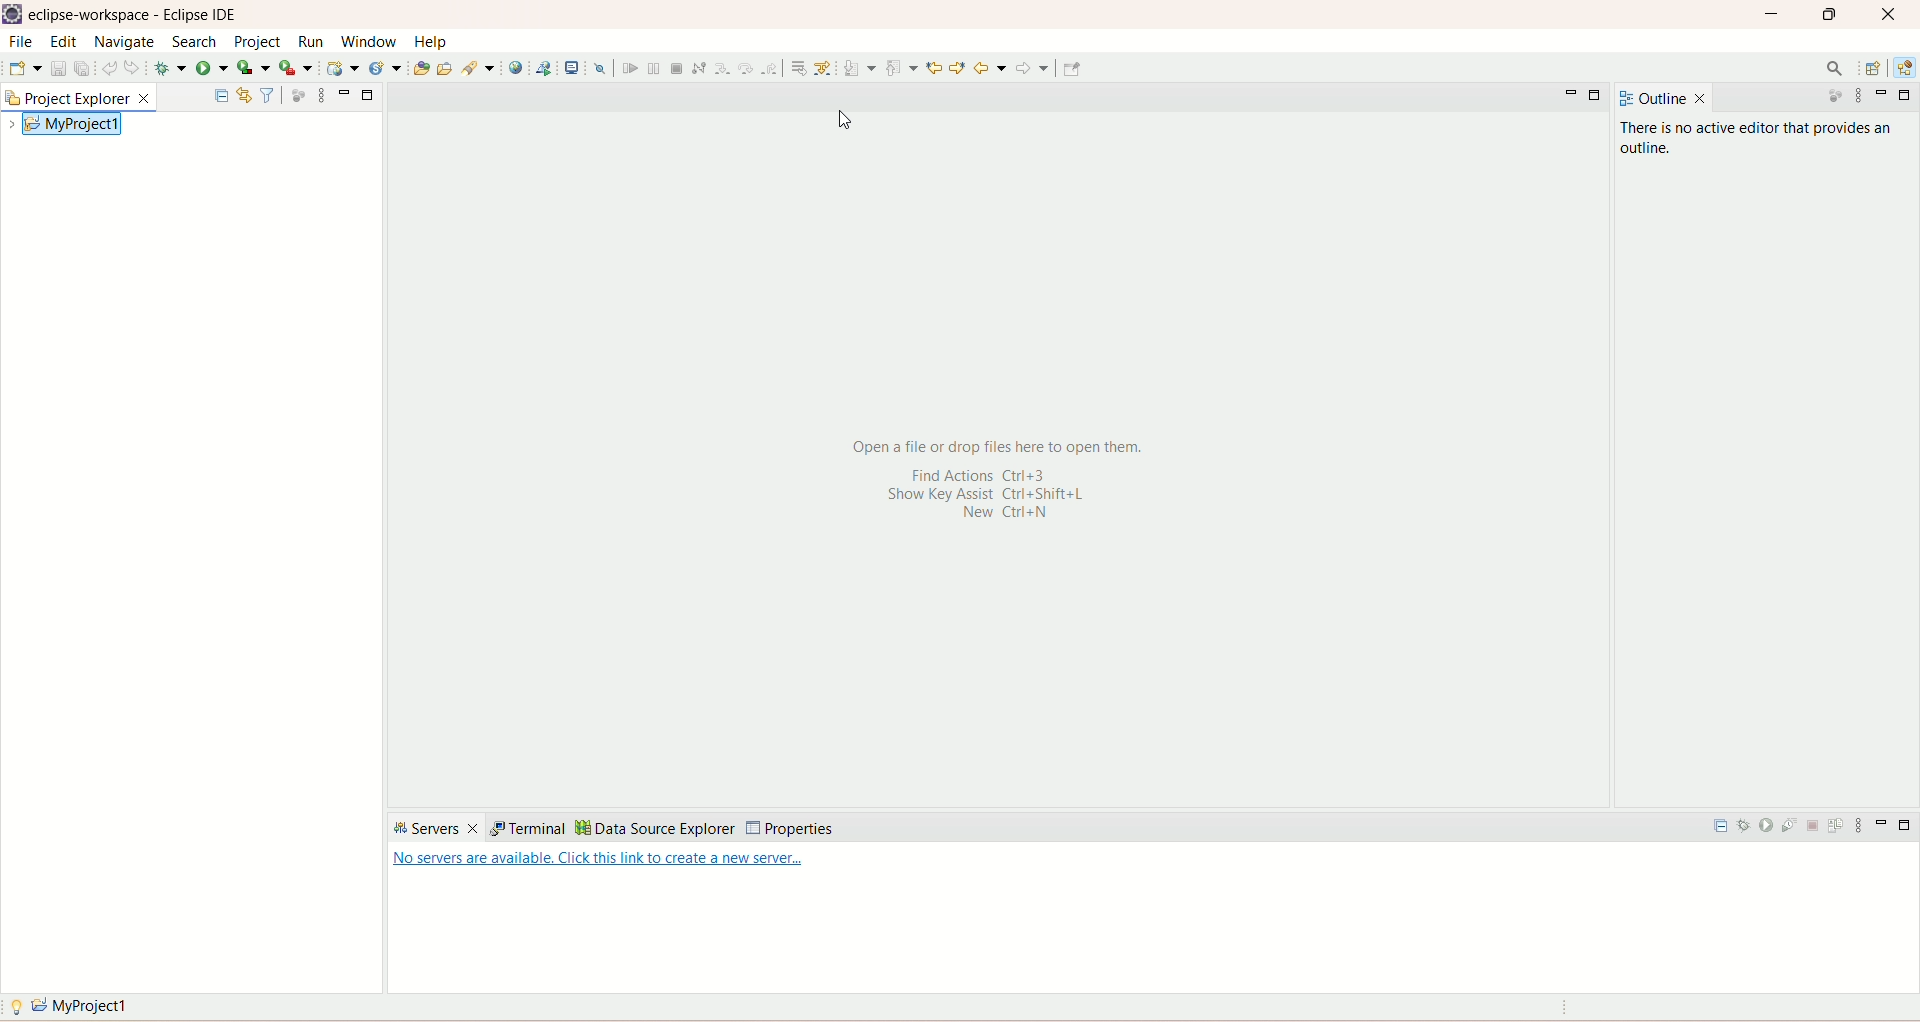 This screenshot has width=1920, height=1022. What do you see at coordinates (934, 68) in the screenshot?
I see `next edit location` at bounding box center [934, 68].